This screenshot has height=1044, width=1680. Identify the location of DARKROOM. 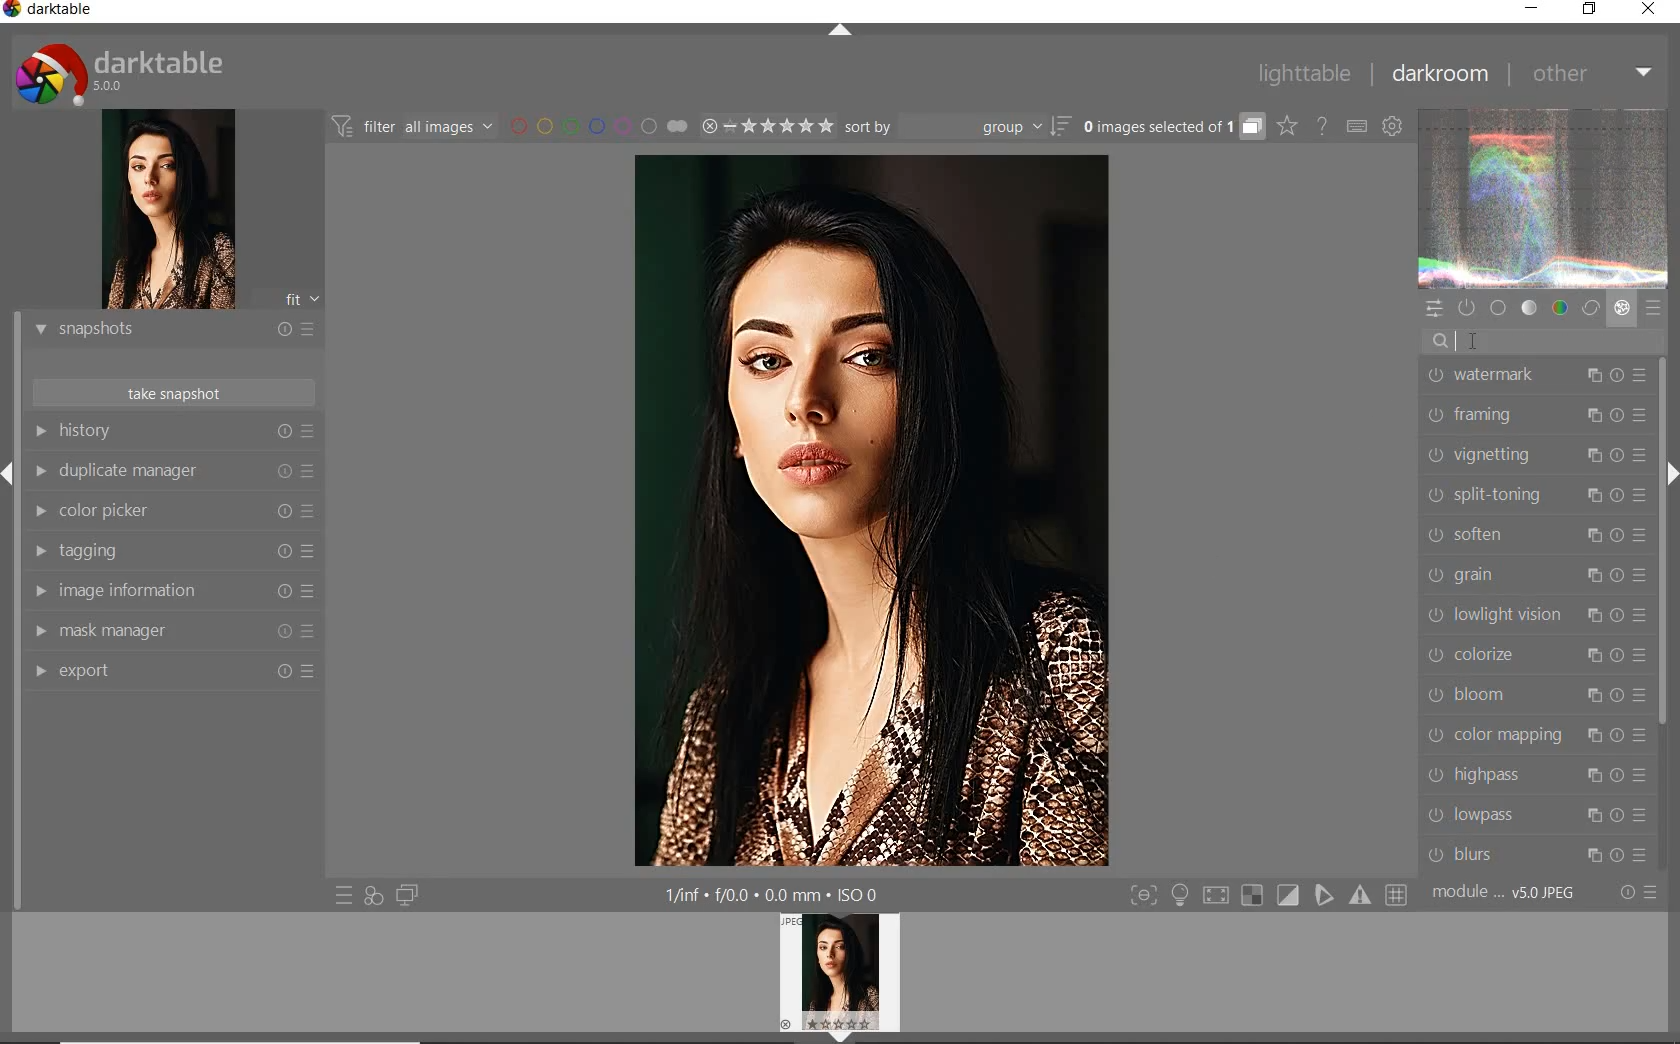
(1440, 75).